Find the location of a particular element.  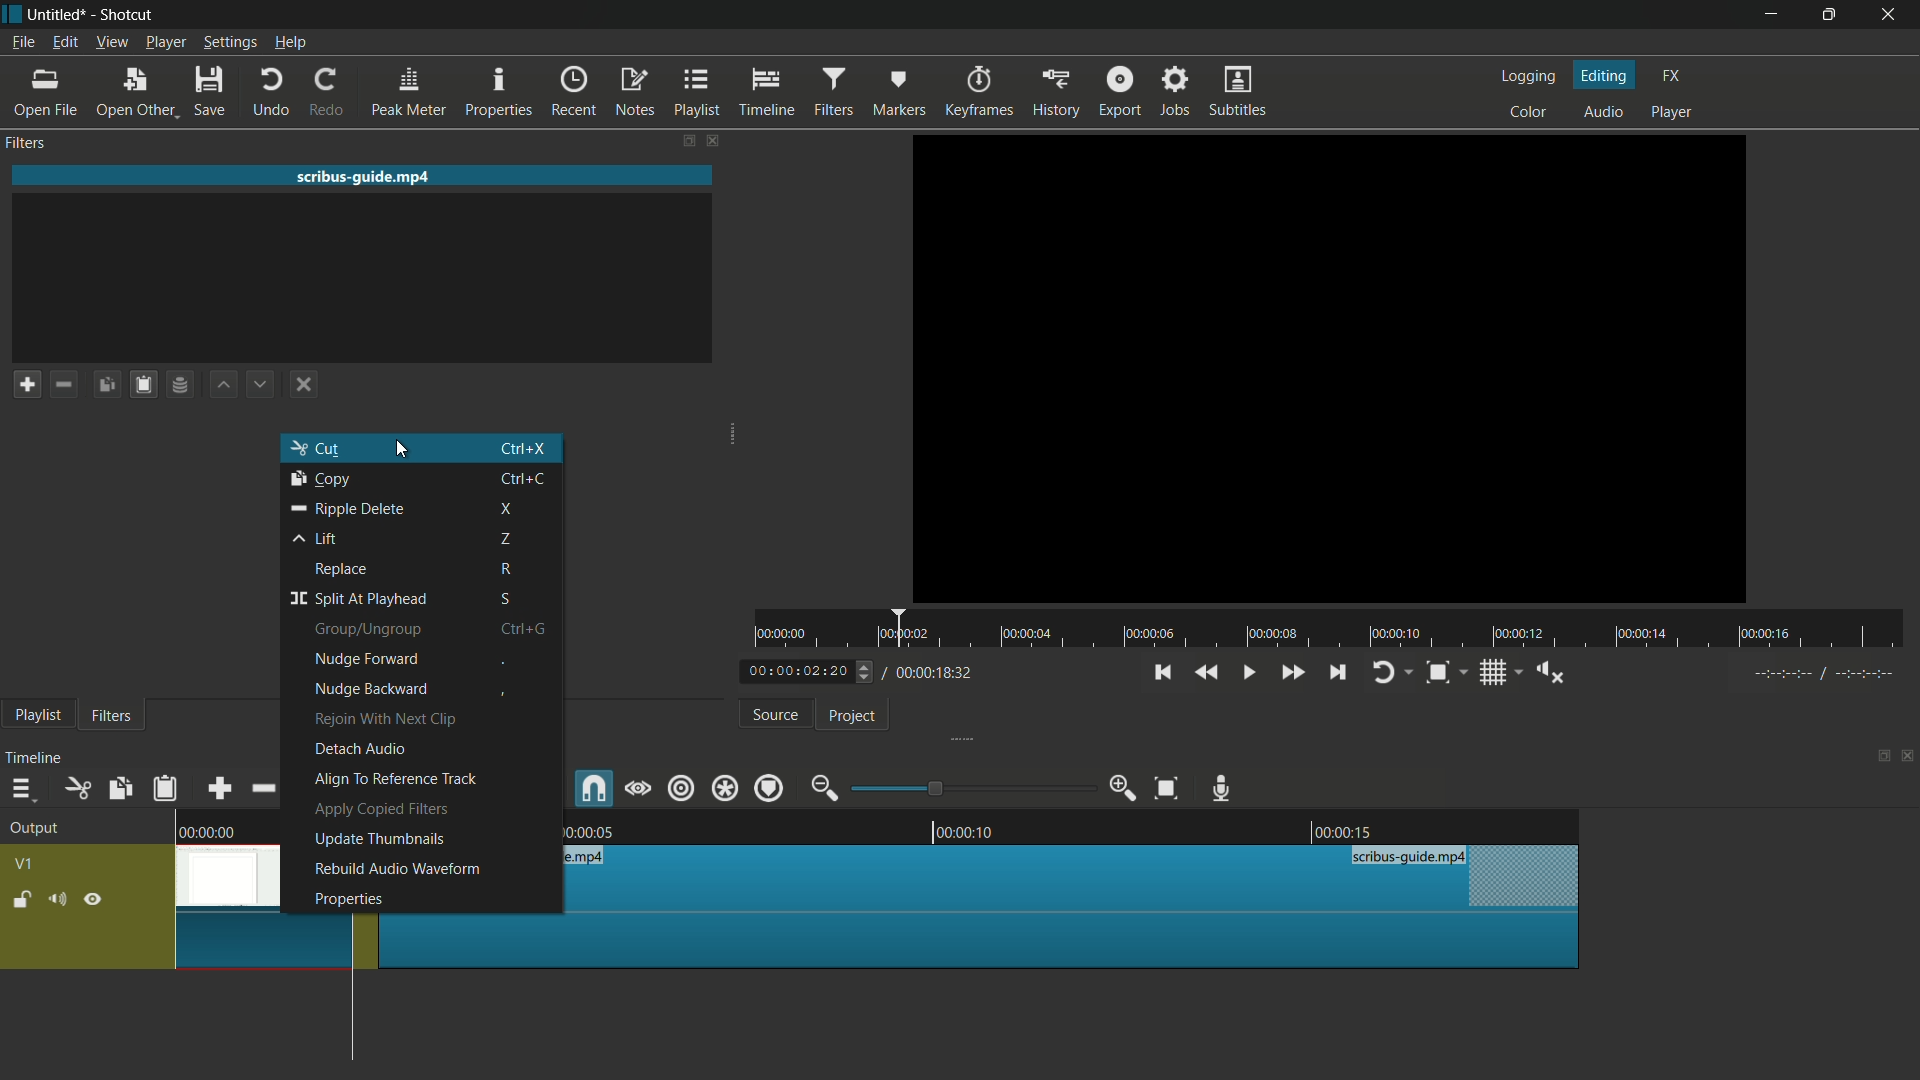

remove a filter is located at coordinates (64, 384).